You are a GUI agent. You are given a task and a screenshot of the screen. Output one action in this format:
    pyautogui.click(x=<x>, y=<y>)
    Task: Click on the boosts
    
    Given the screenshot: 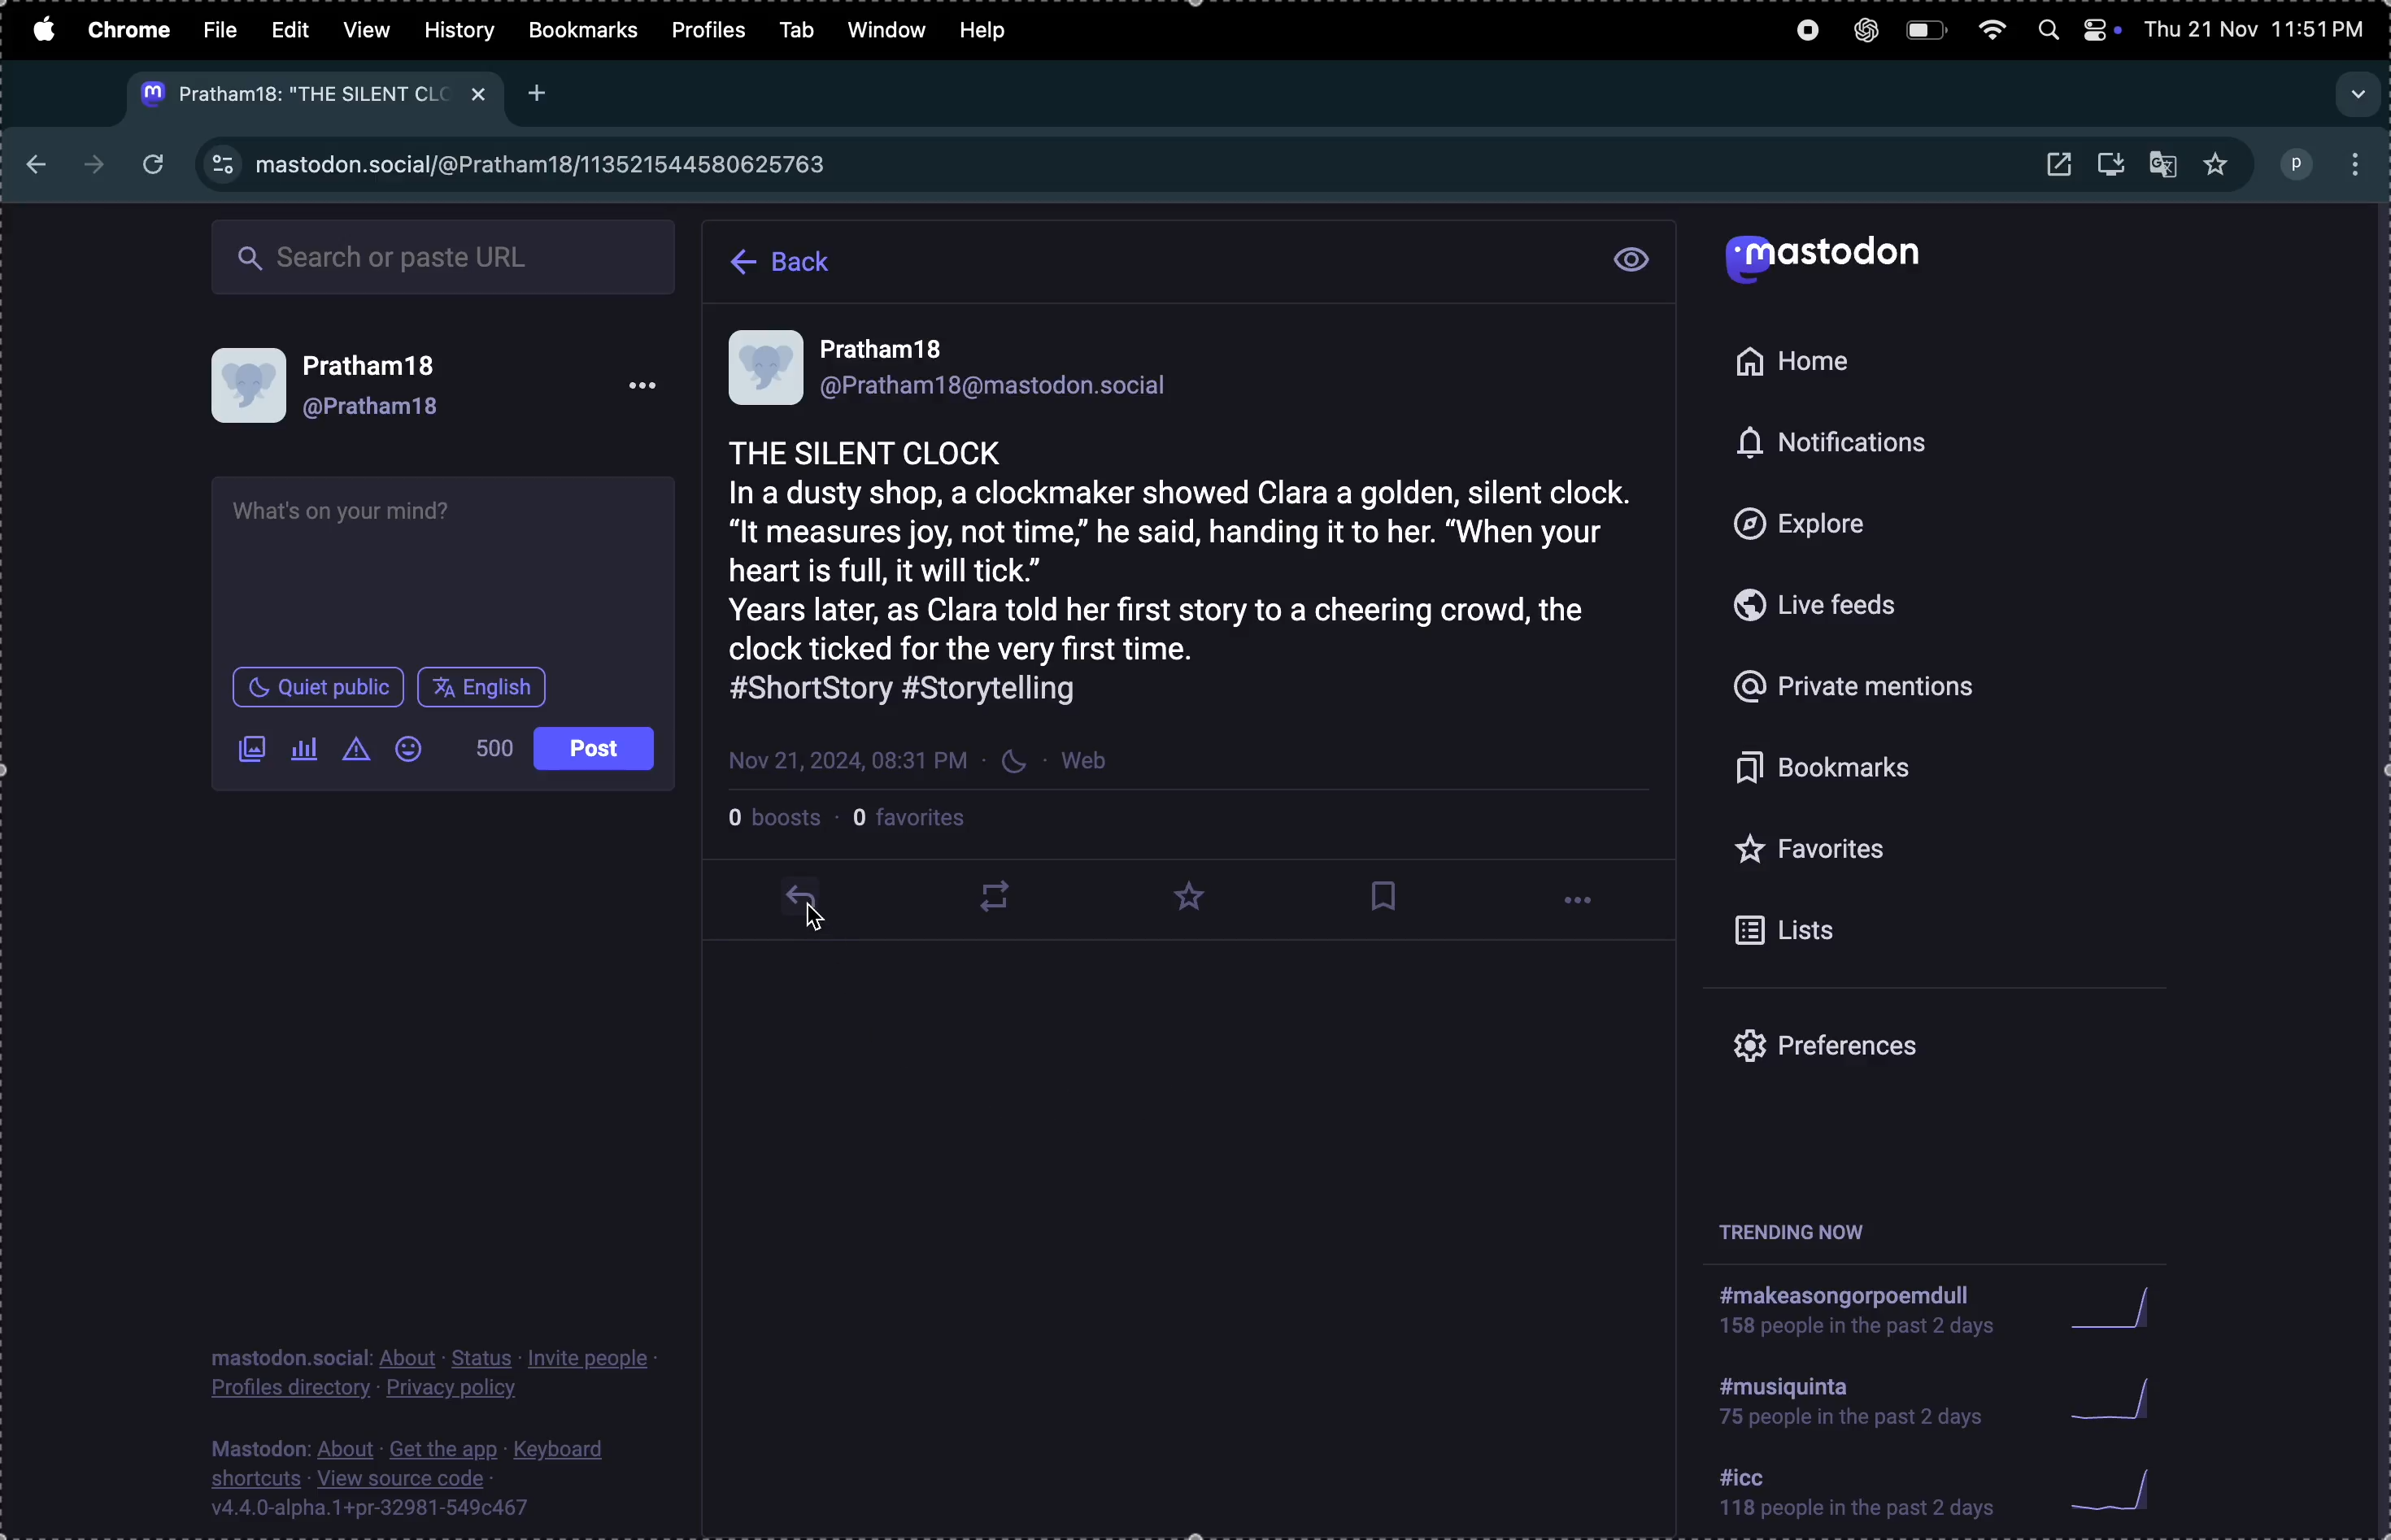 What is the action you would take?
    pyautogui.click(x=778, y=814)
    